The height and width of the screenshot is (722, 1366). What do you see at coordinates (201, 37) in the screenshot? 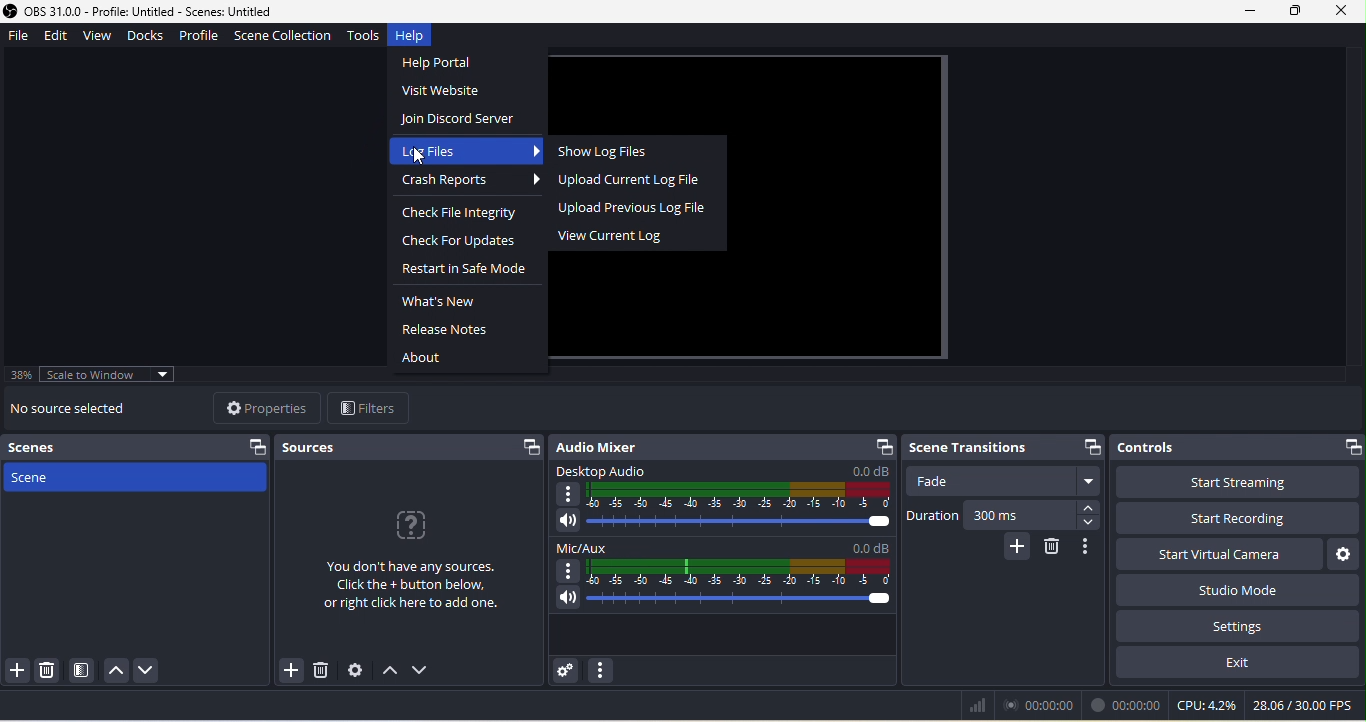
I see `profile` at bounding box center [201, 37].